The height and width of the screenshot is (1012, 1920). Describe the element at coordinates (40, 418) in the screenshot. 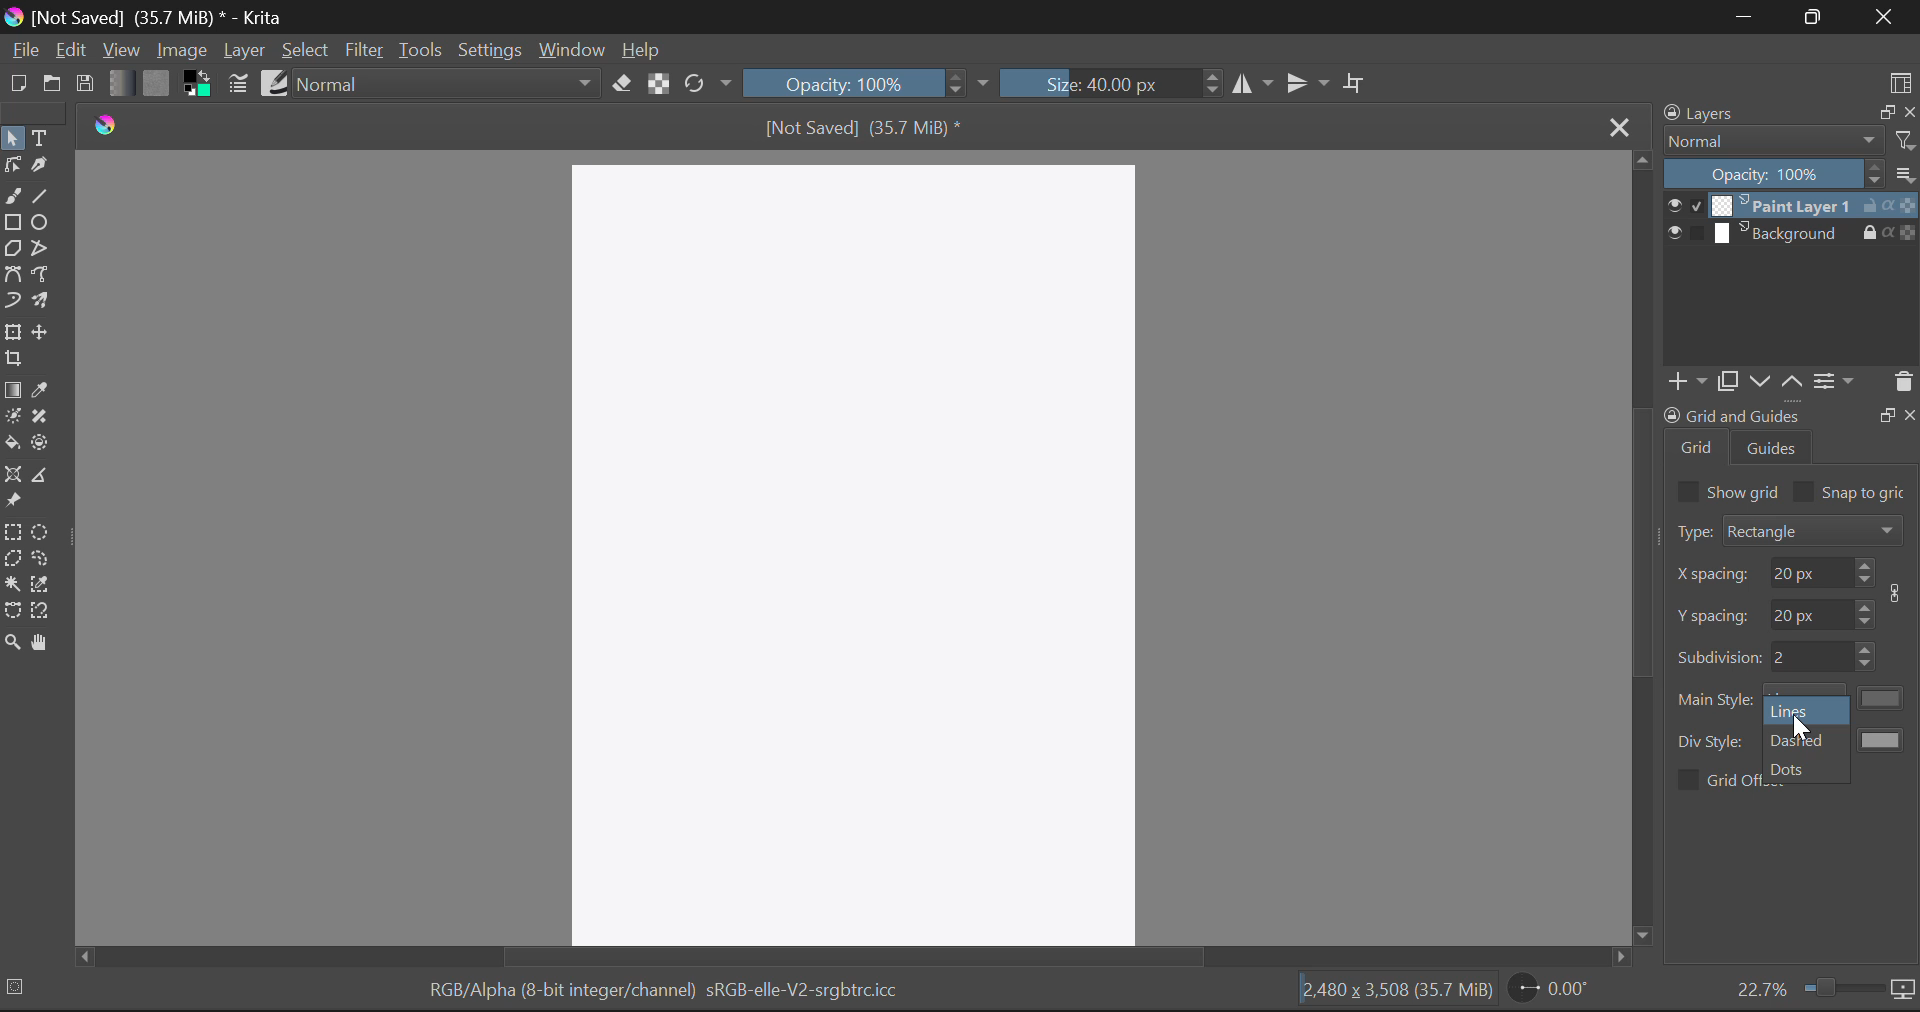

I see `Smart Patch Tool` at that location.